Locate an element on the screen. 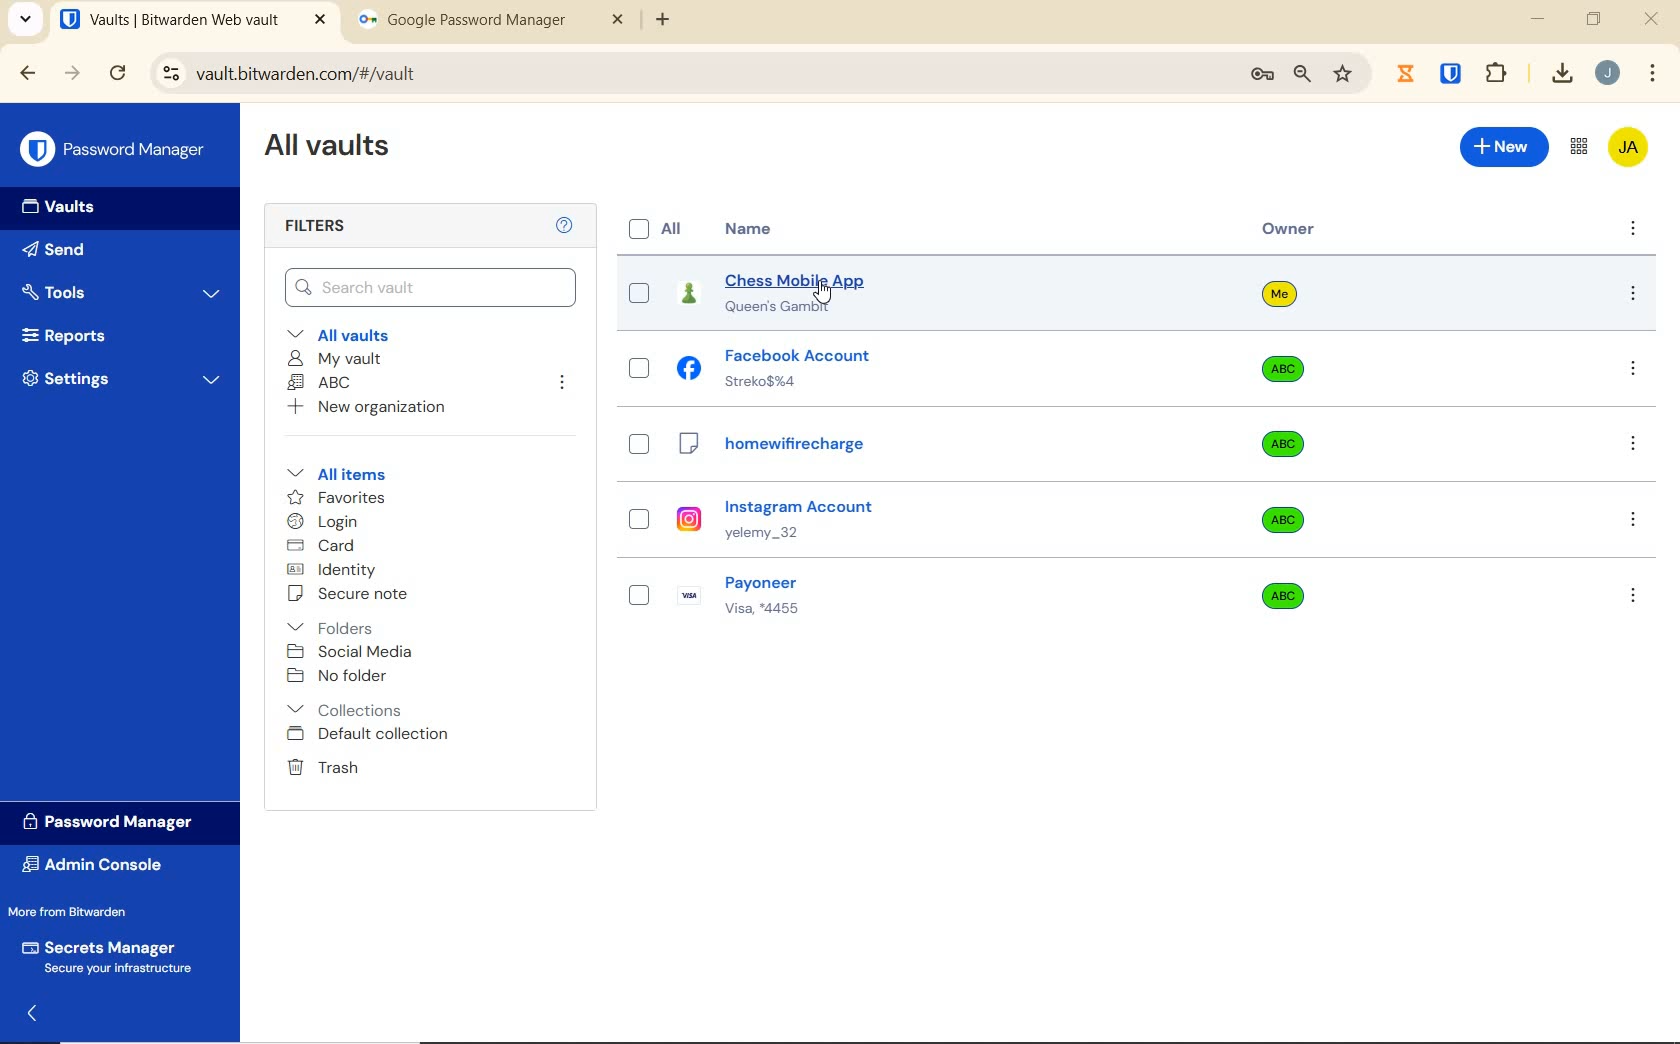 Image resolution: width=1680 pixels, height=1044 pixels. abc is located at coordinates (1286, 364).